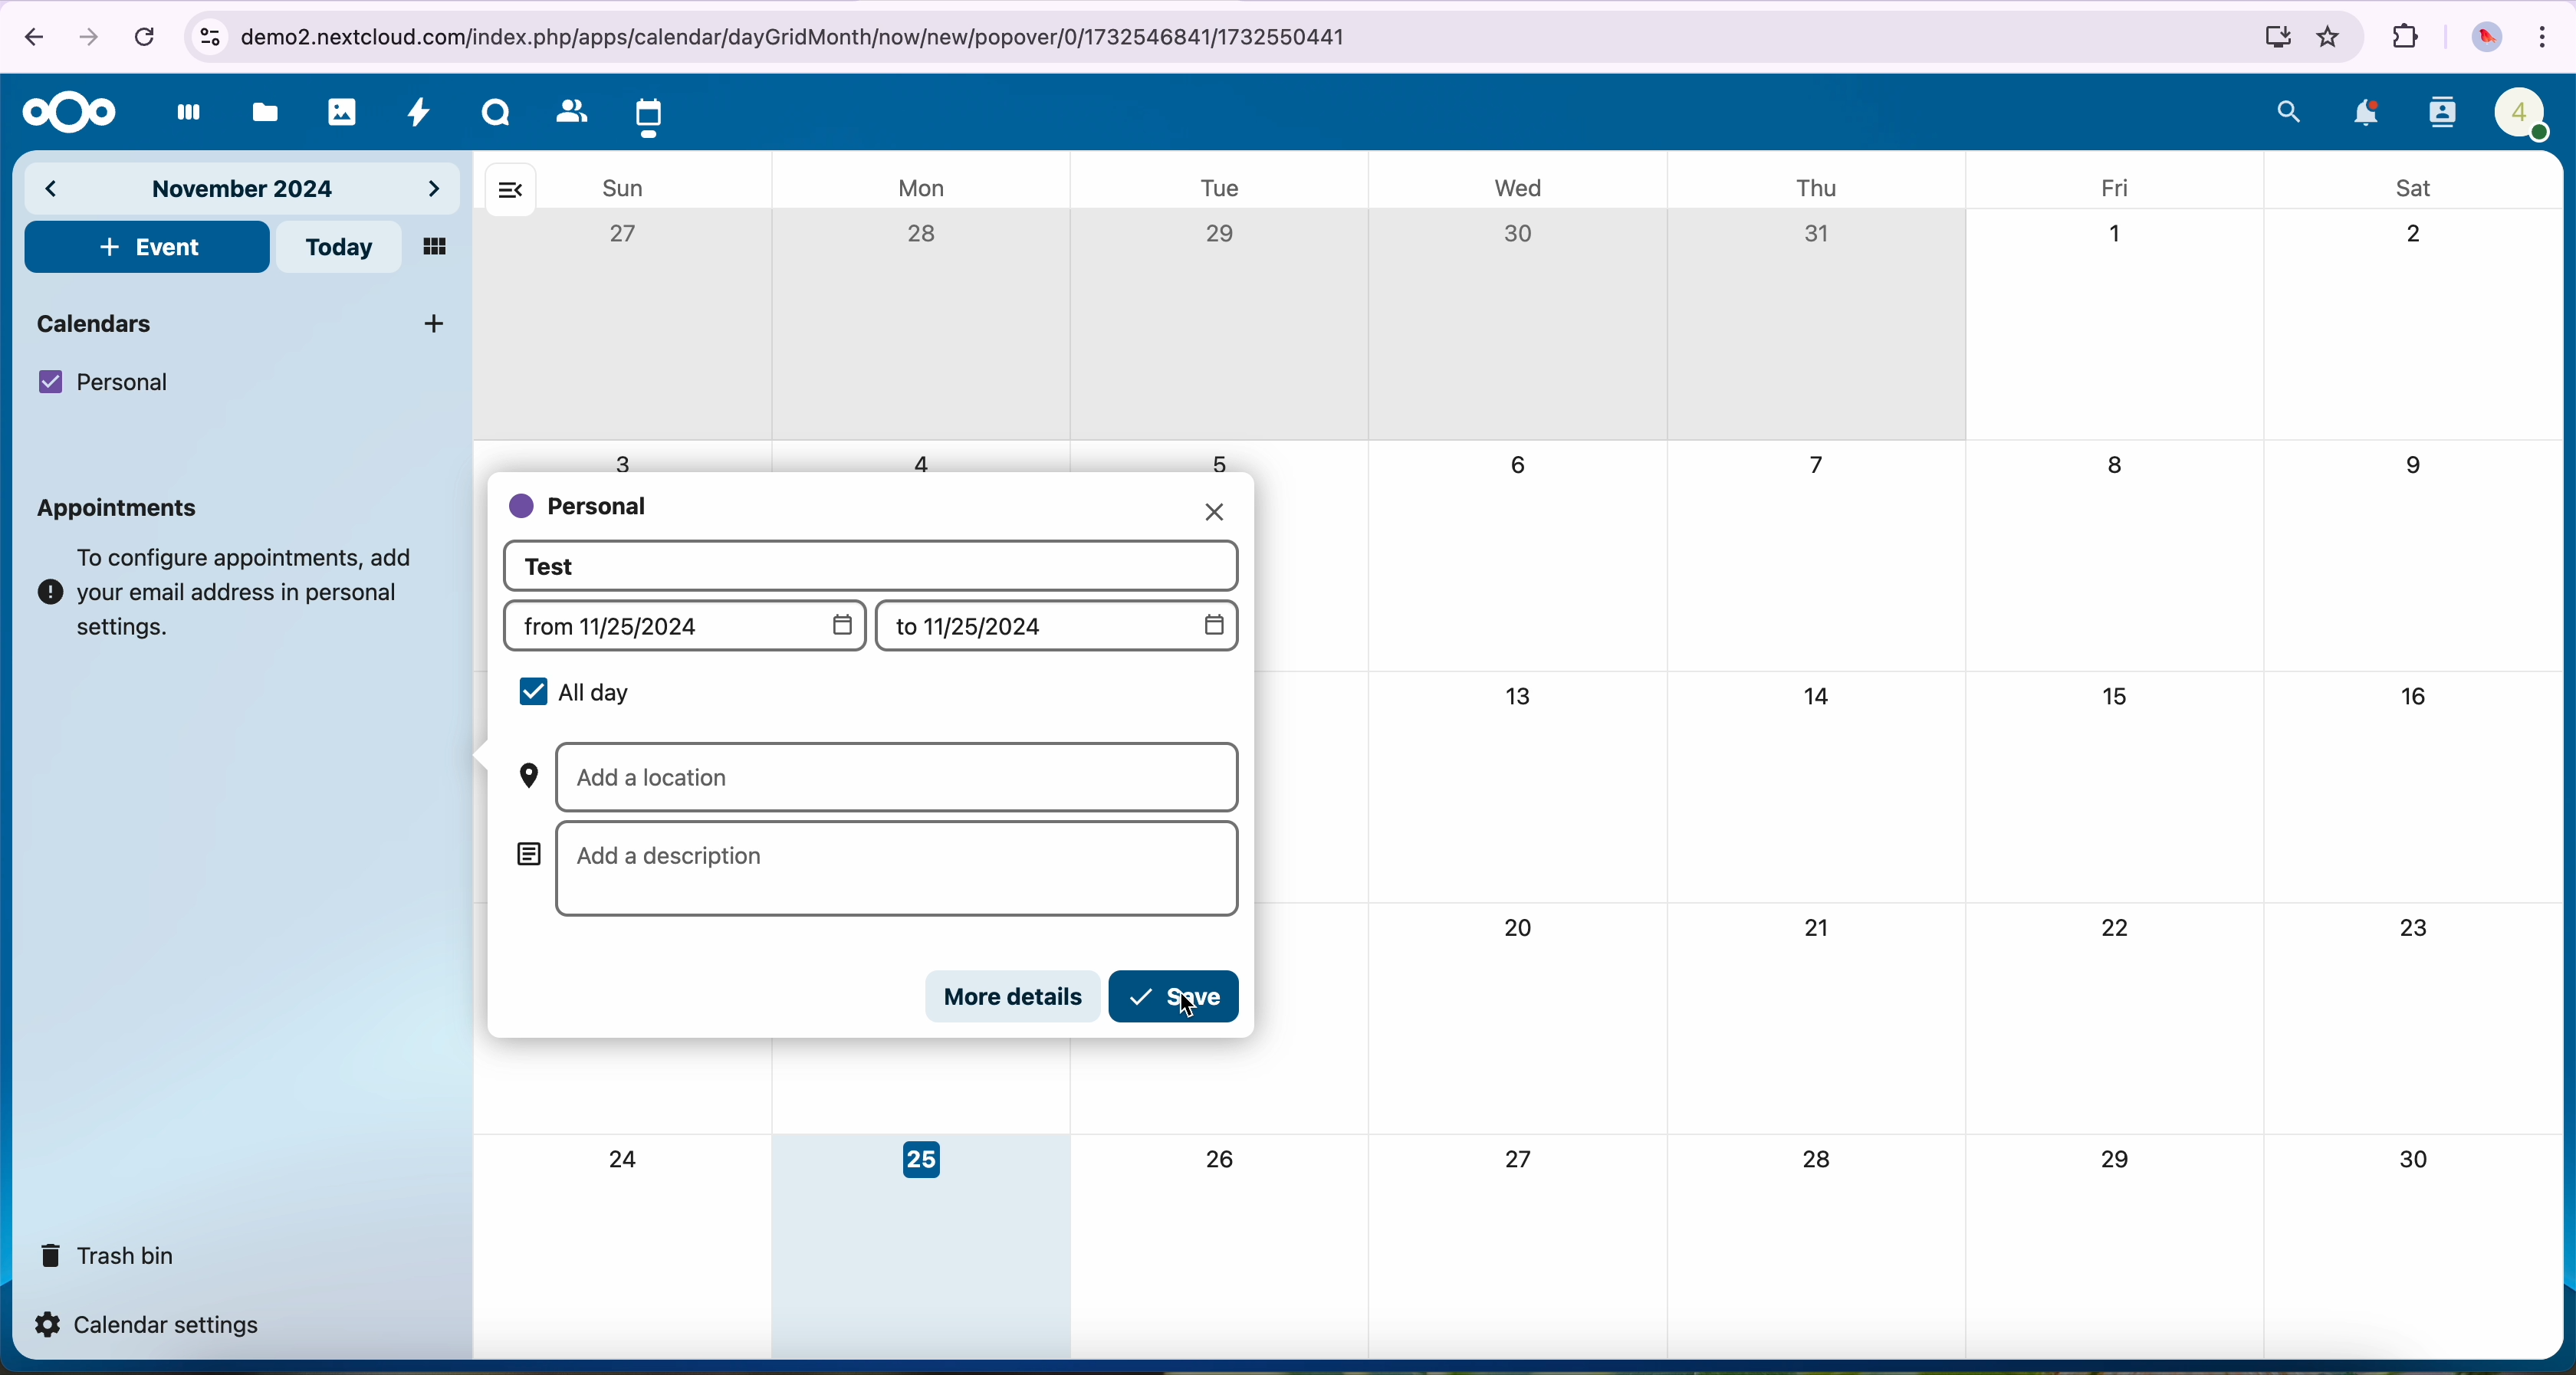 Image resolution: width=2576 pixels, height=1375 pixels. What do you see at coordinates (2402, 37) in the screenshot?
I see `extensions` at bounding box center [2402, 37].